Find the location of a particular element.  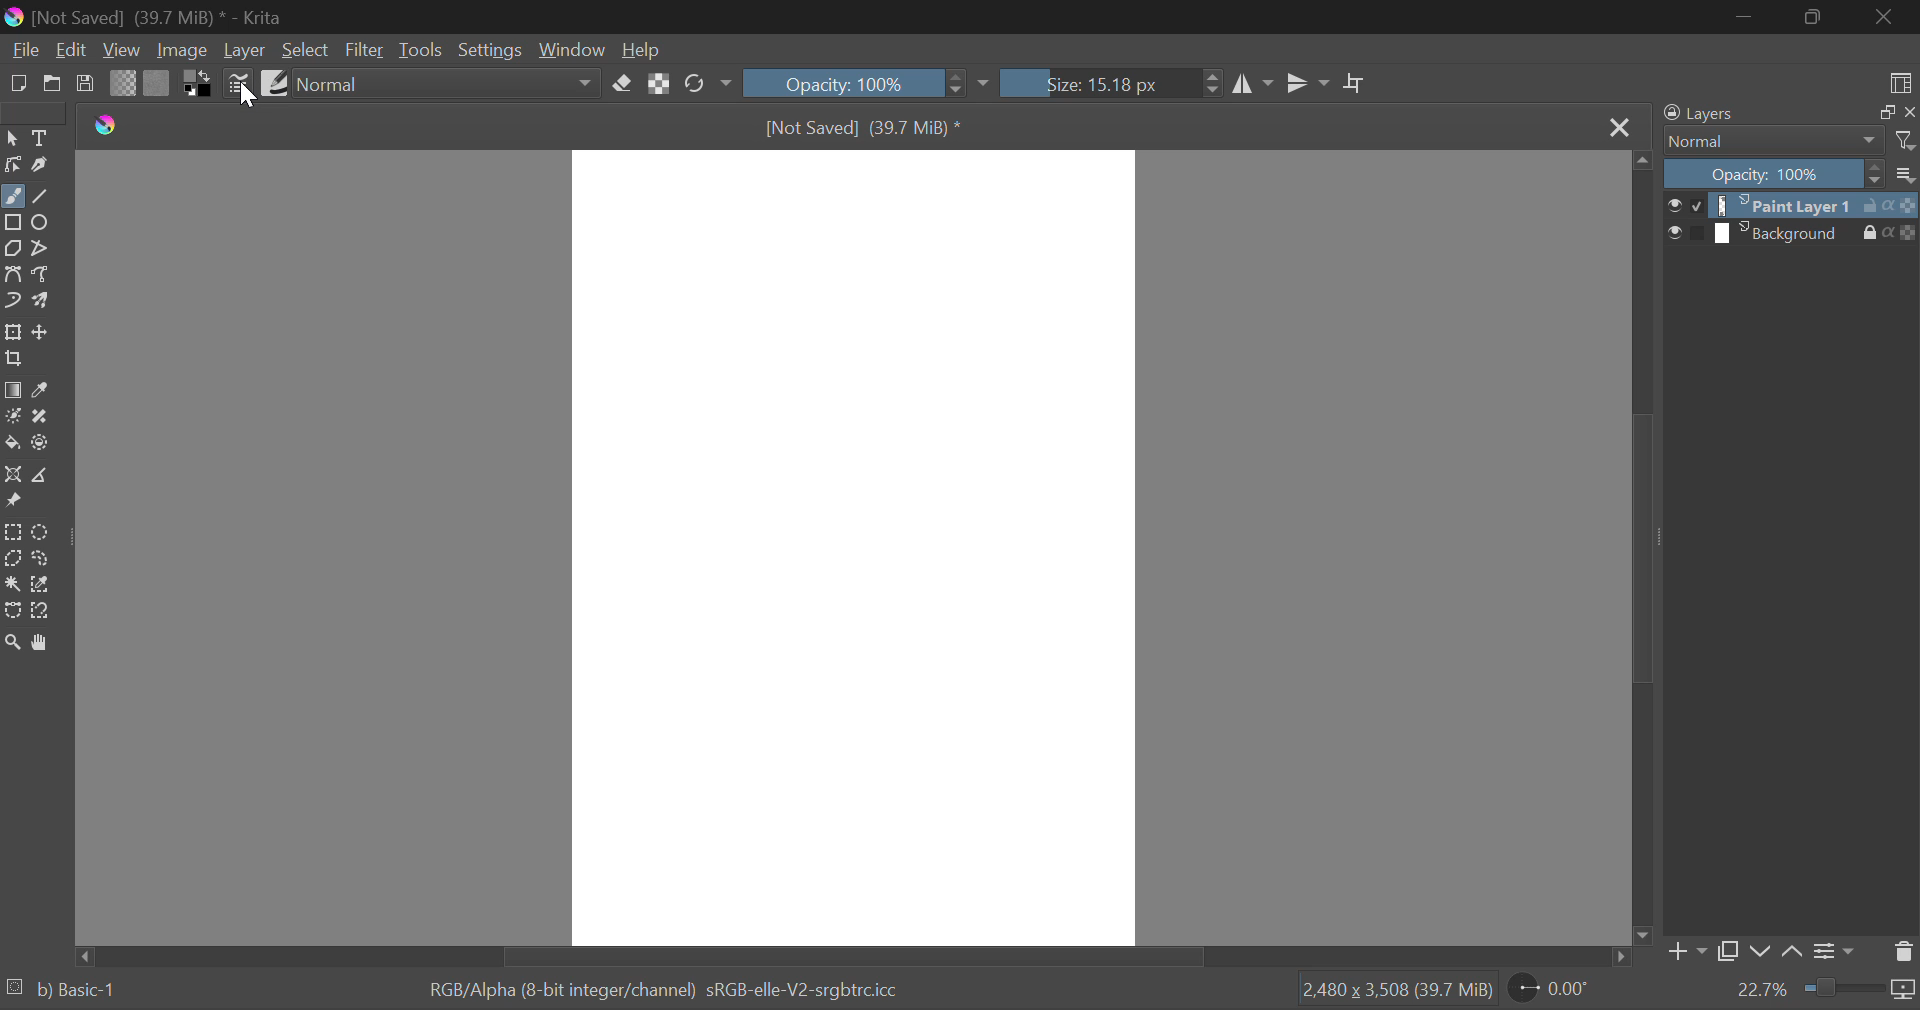

Document Workspace is located at coordinates (853, 545).